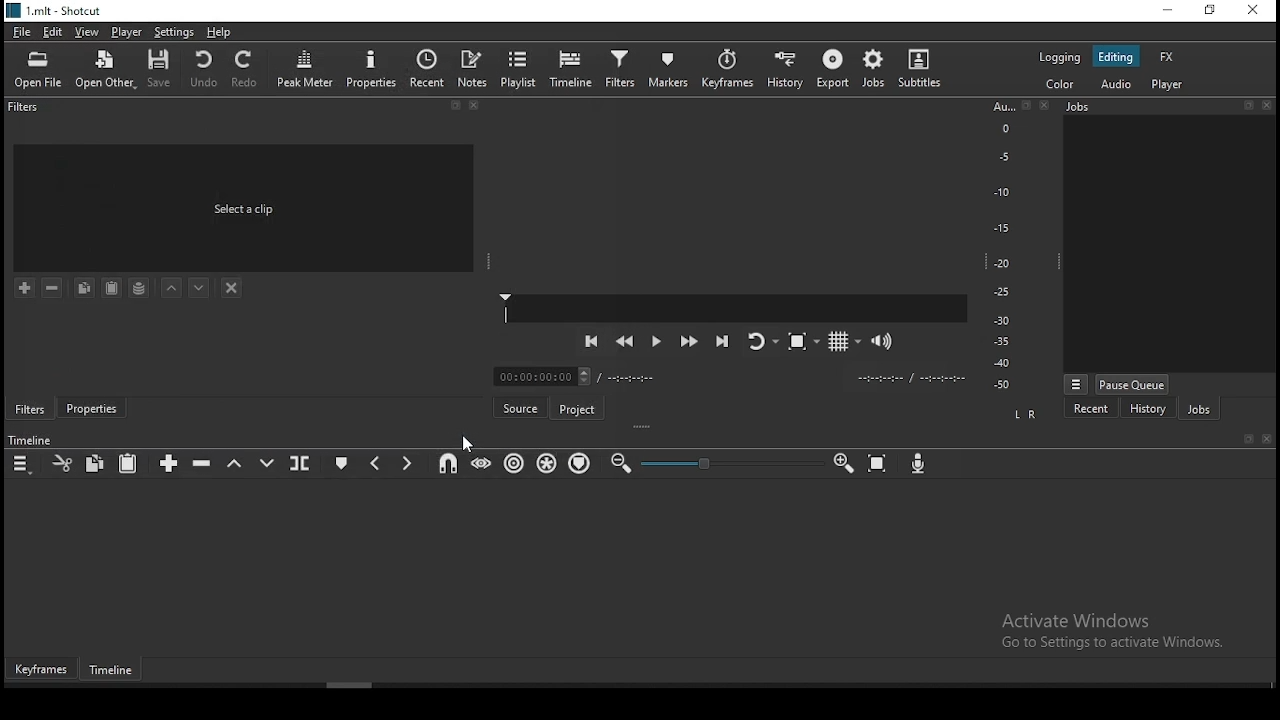  I want to click on bookmark, so click(455, 107).